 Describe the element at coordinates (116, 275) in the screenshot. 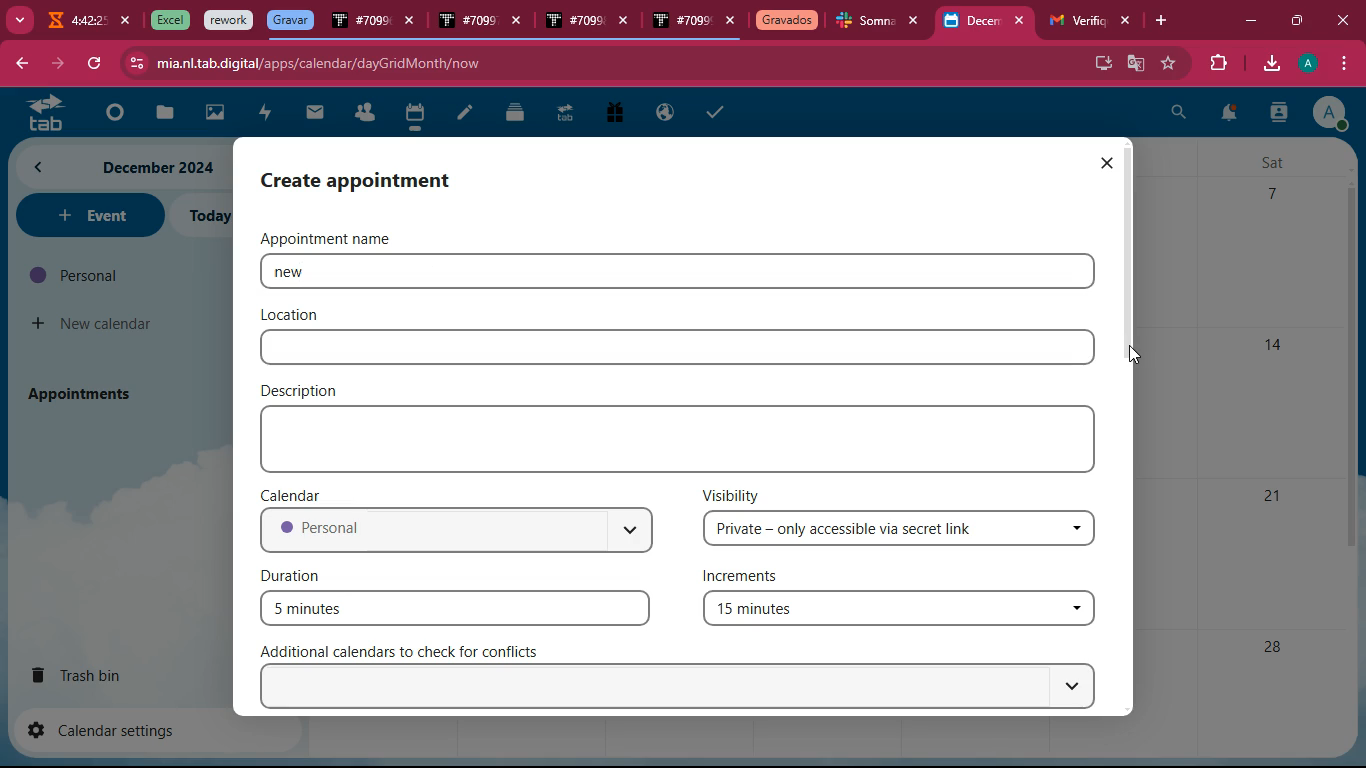

I see `personal` at that location.